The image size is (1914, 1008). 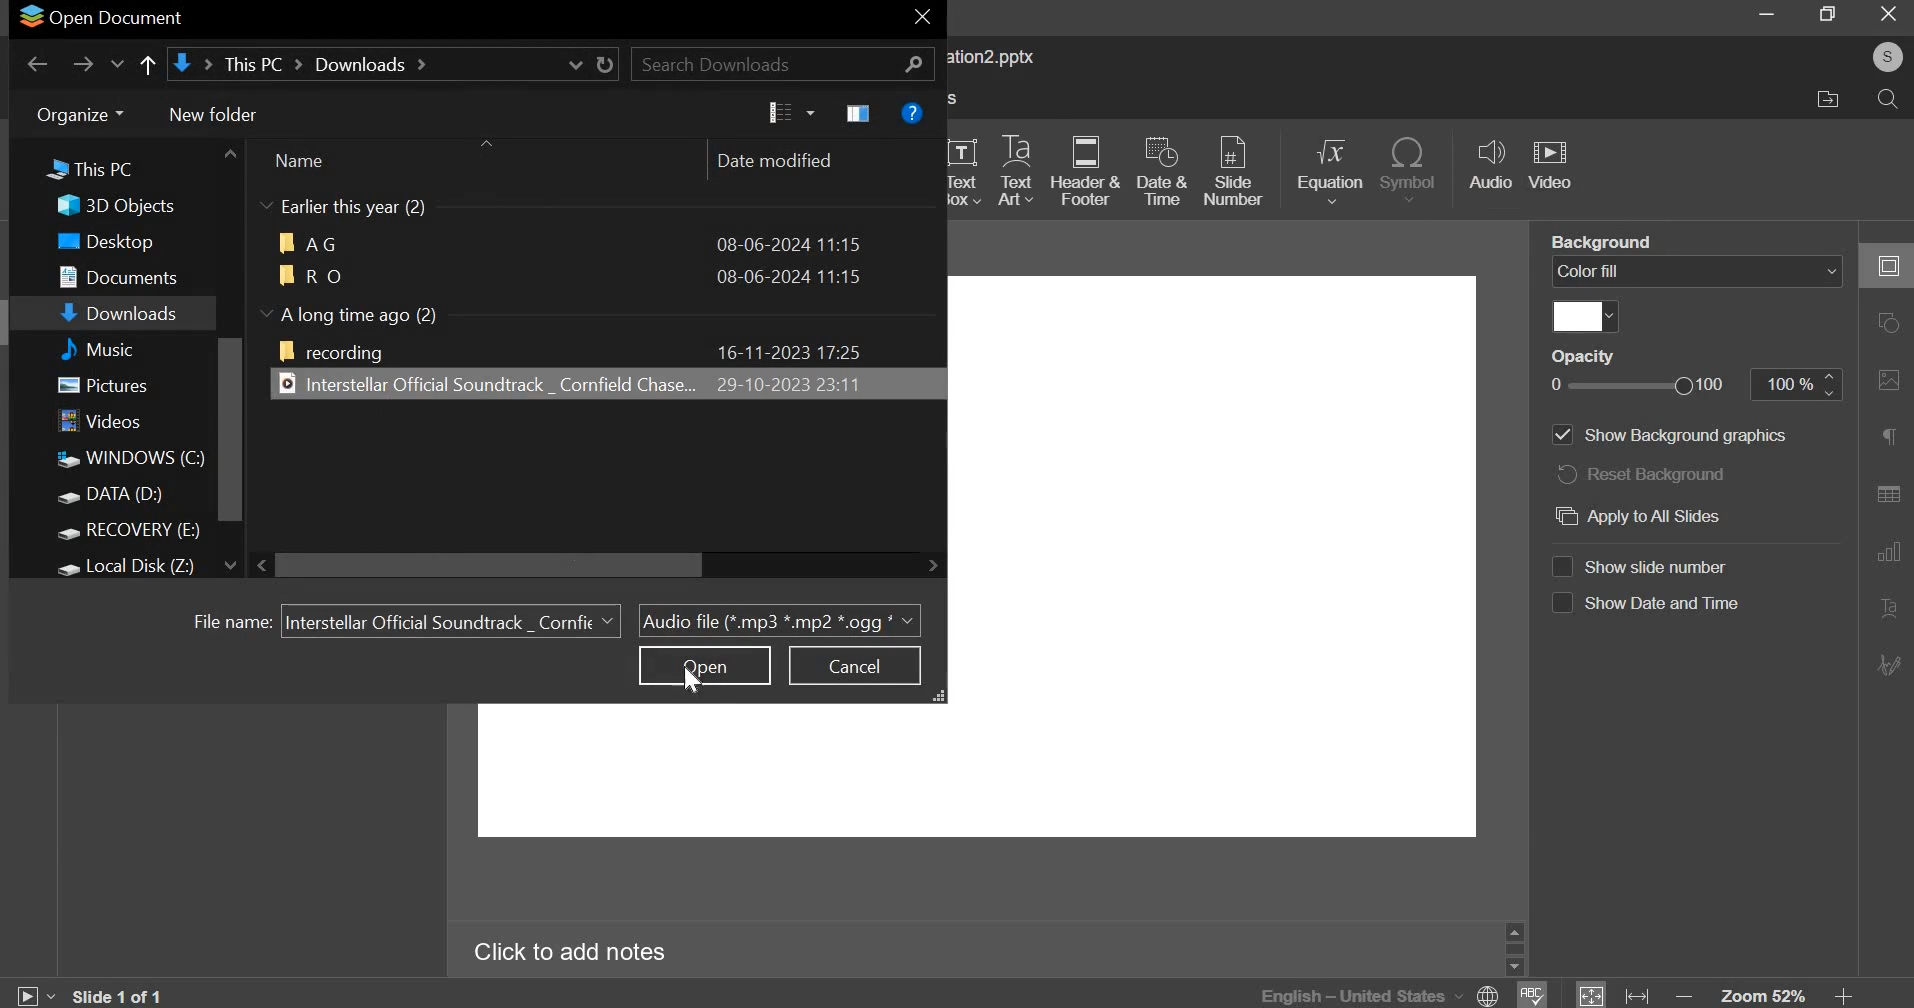 I want to click on spelling, so click(x=1530, y=994).